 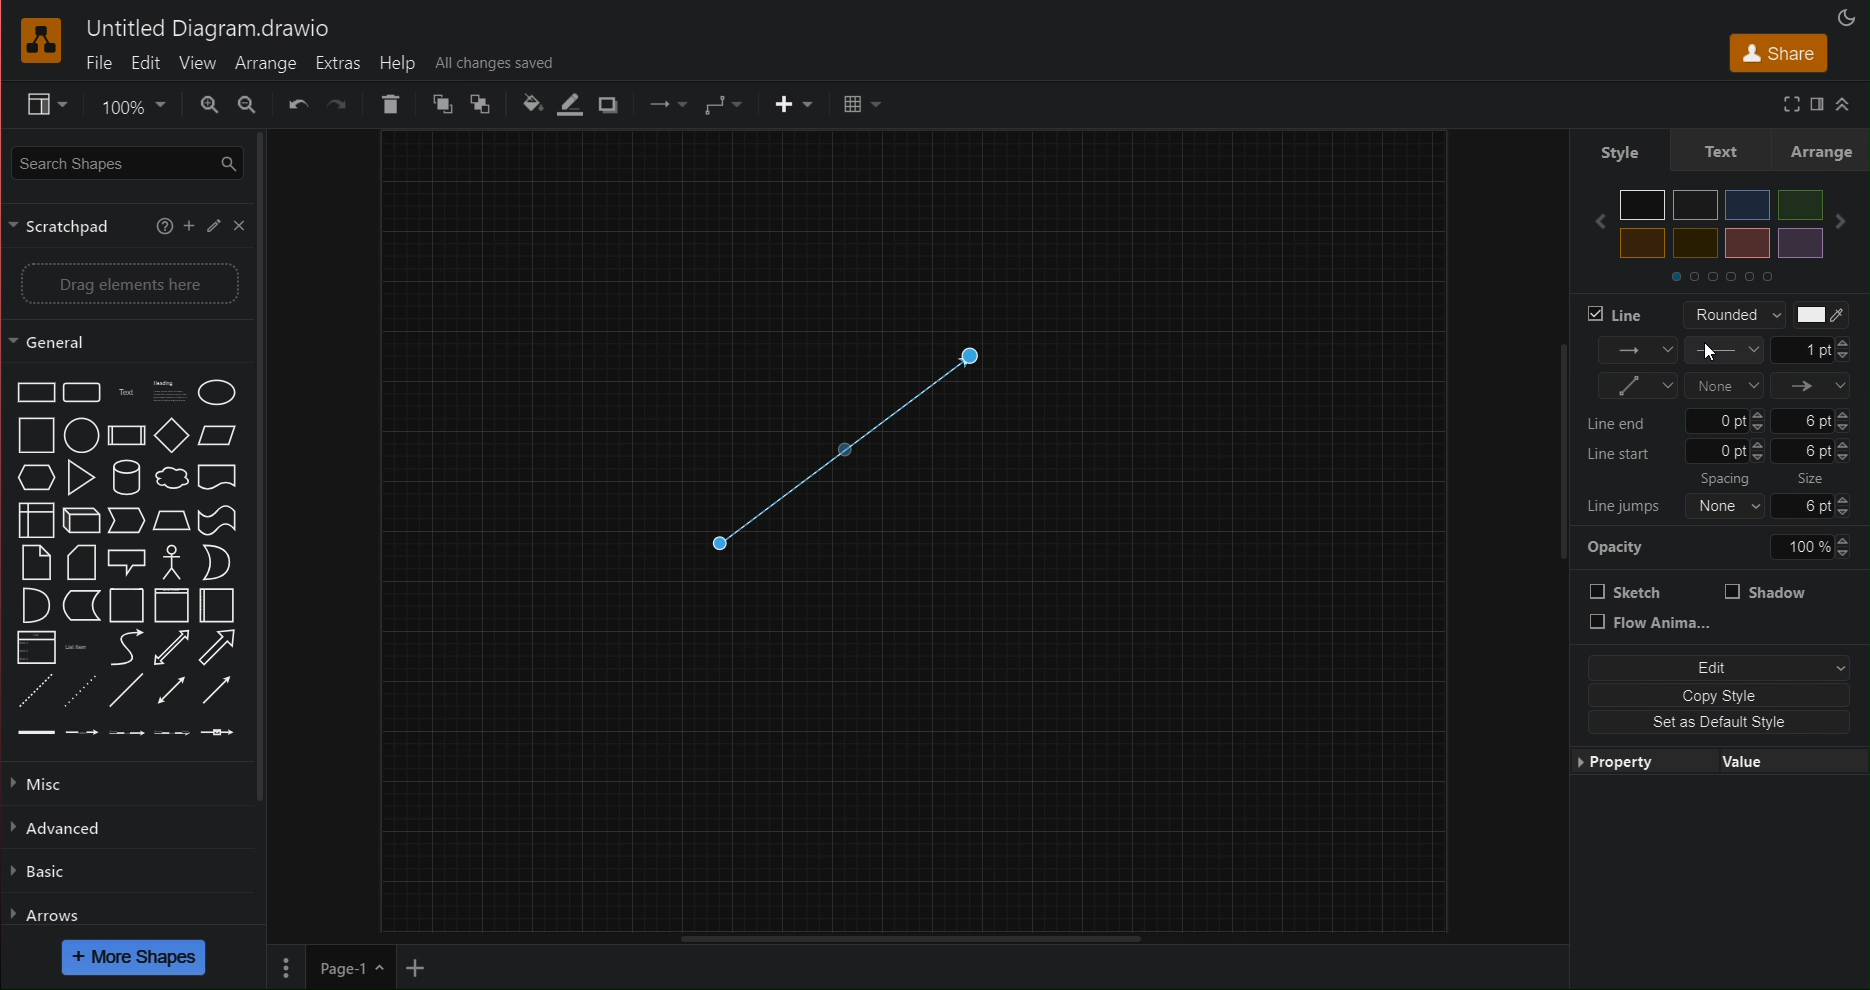 What do you see at coordinates (338, 63) in the screenshot?
I see `Extras` at bounding box center [338, 63].